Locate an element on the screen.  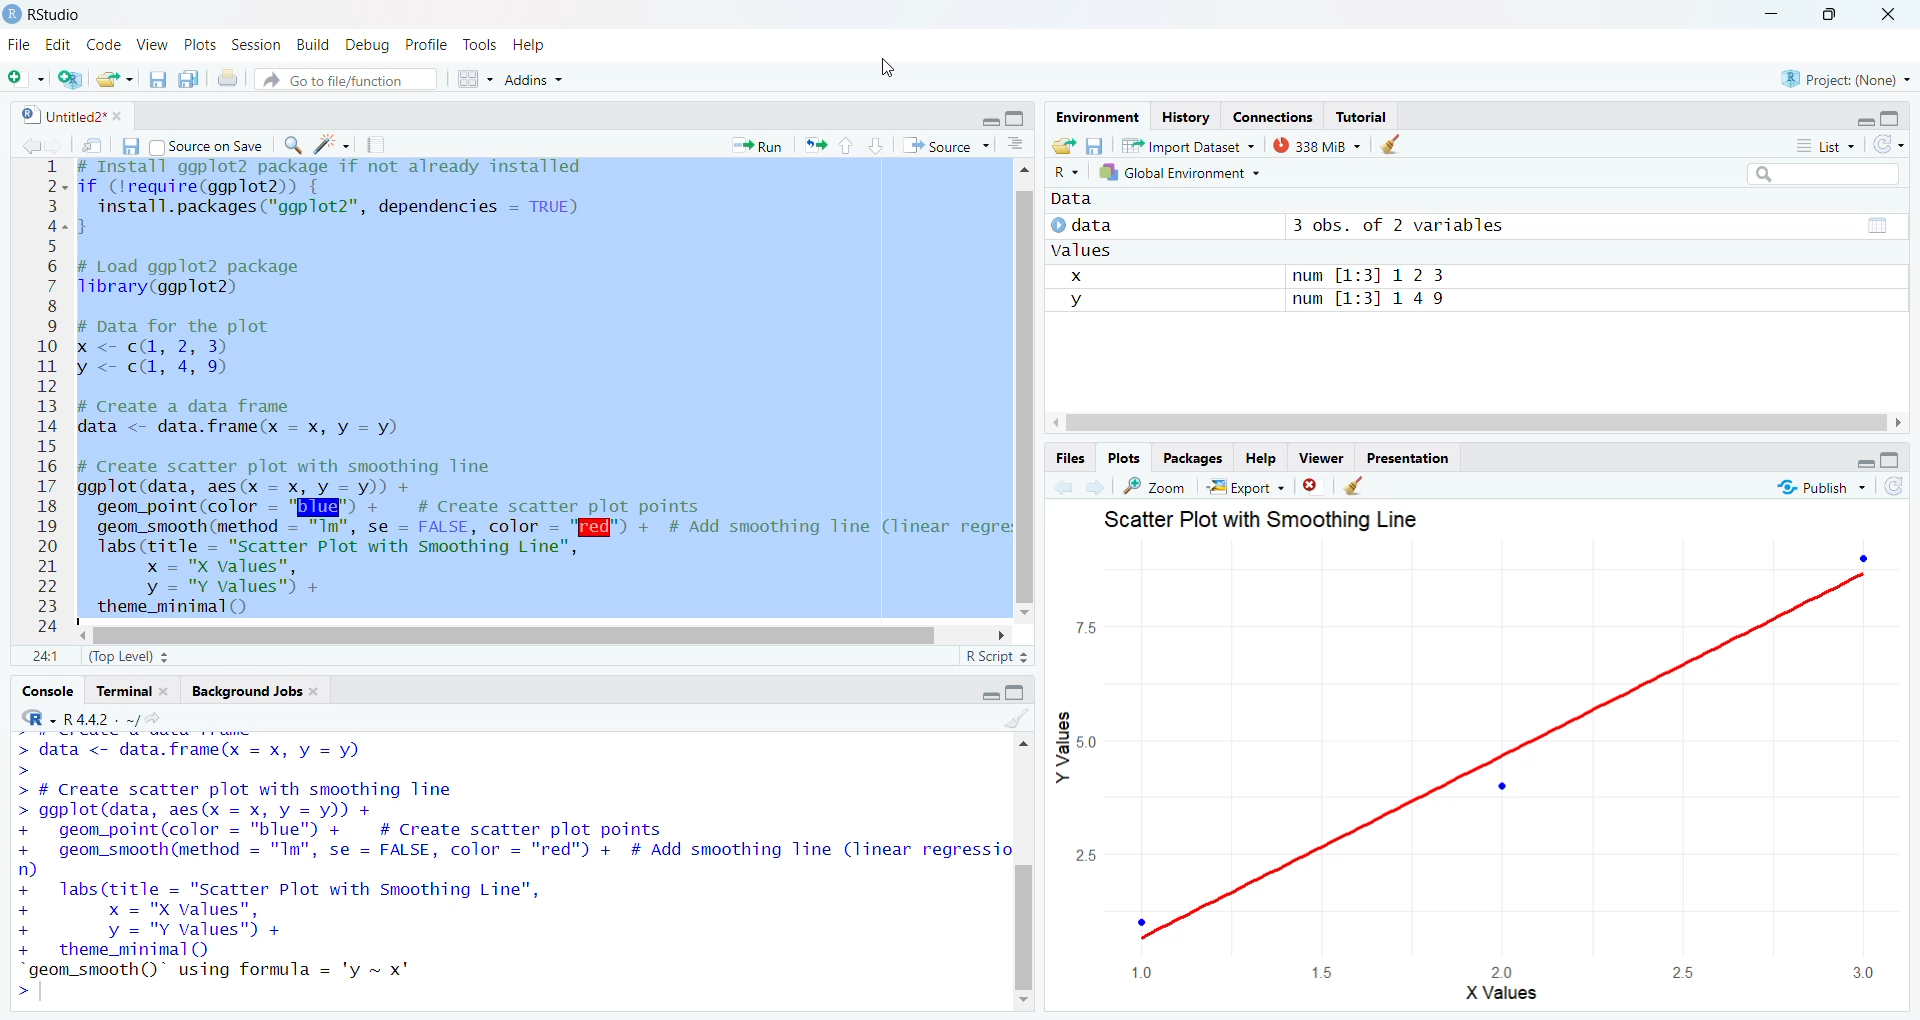
Source  is located at coordinates (945, 146).